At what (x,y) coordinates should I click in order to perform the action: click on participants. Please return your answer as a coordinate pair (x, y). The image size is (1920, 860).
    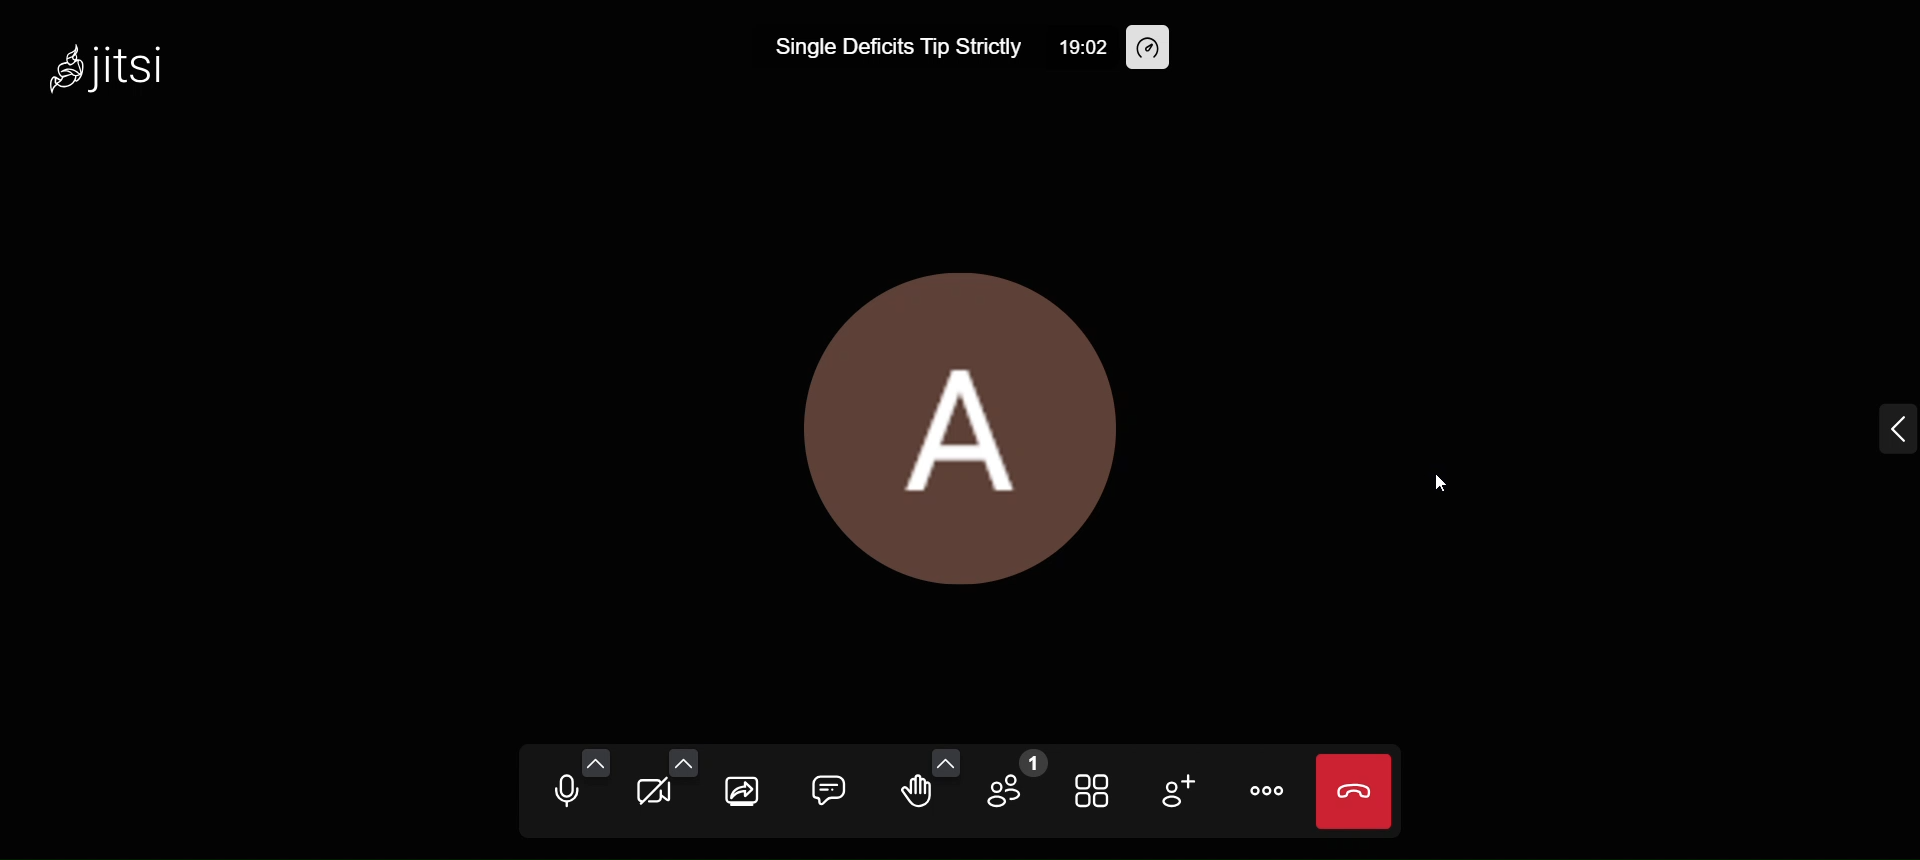
    Looking at the image, I should click on (1016, 780).